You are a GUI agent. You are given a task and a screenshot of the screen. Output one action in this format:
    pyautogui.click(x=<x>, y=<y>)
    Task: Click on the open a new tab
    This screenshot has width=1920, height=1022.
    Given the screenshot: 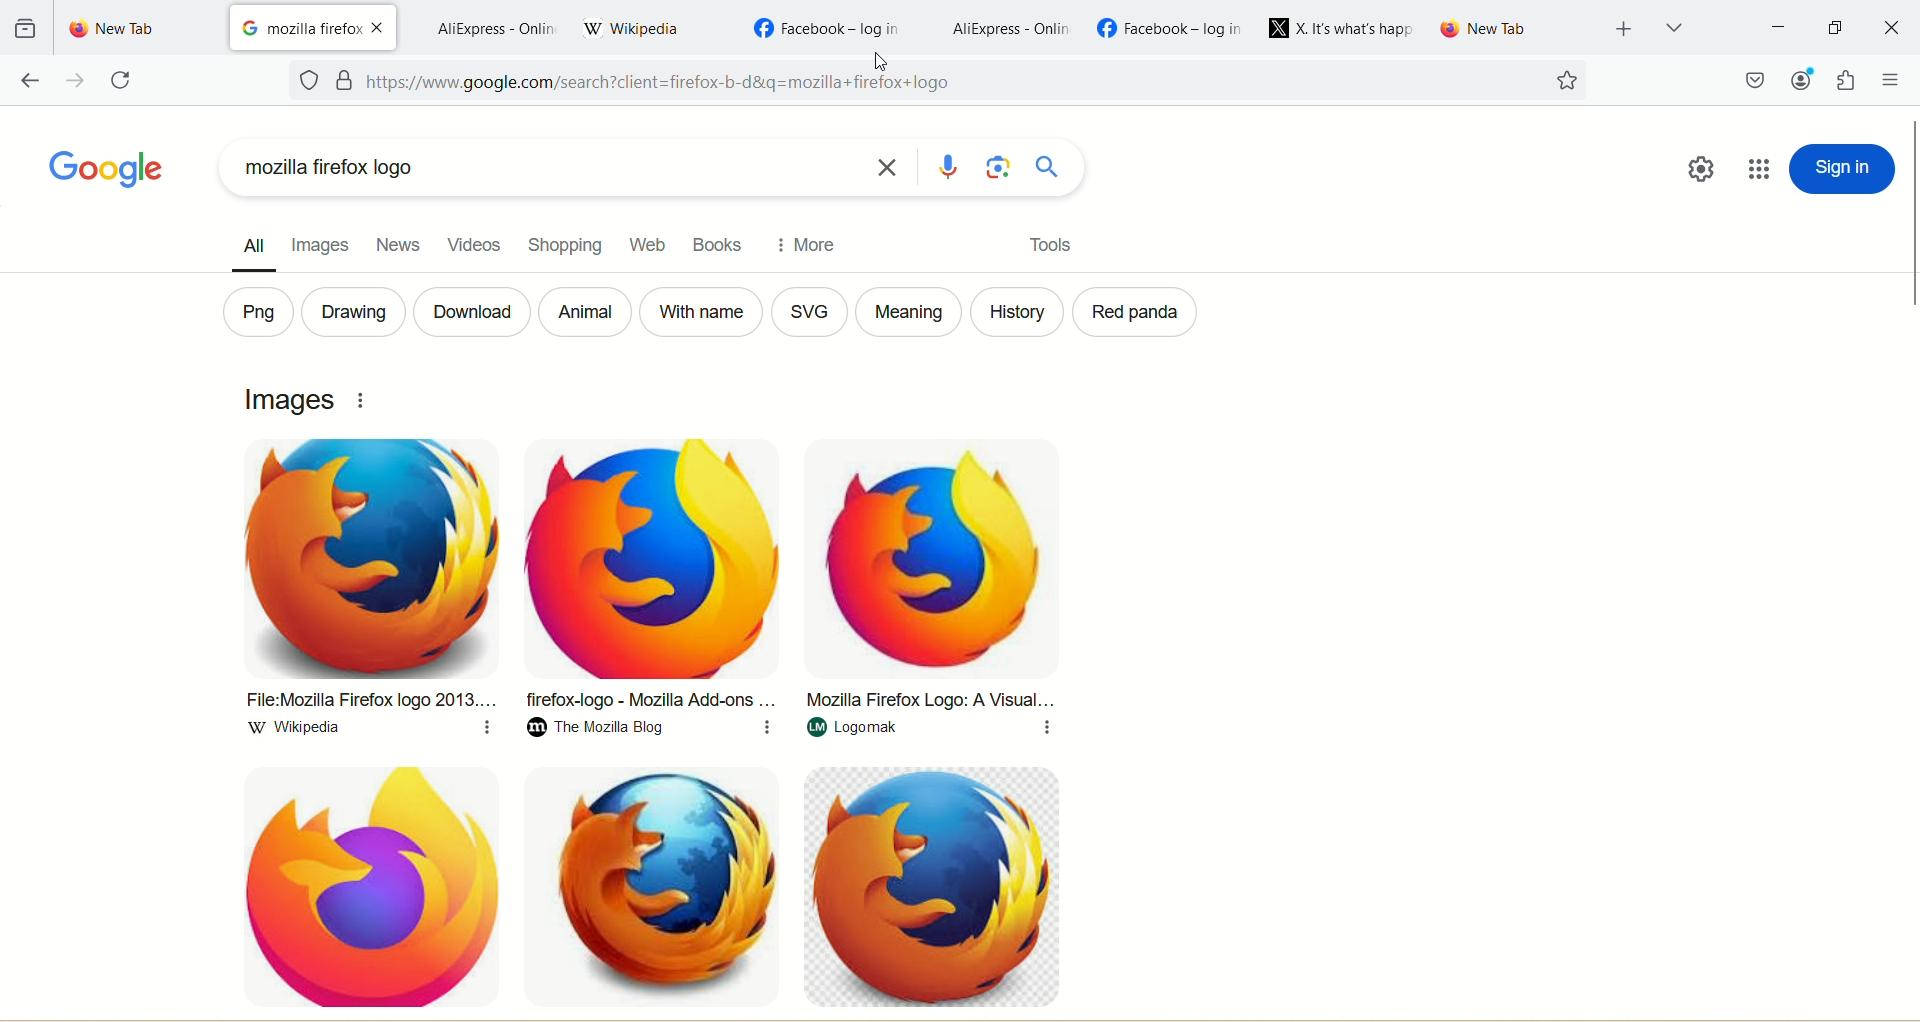 What is the action you would take?
    pyautogui.click(x=1625, y=29)
    